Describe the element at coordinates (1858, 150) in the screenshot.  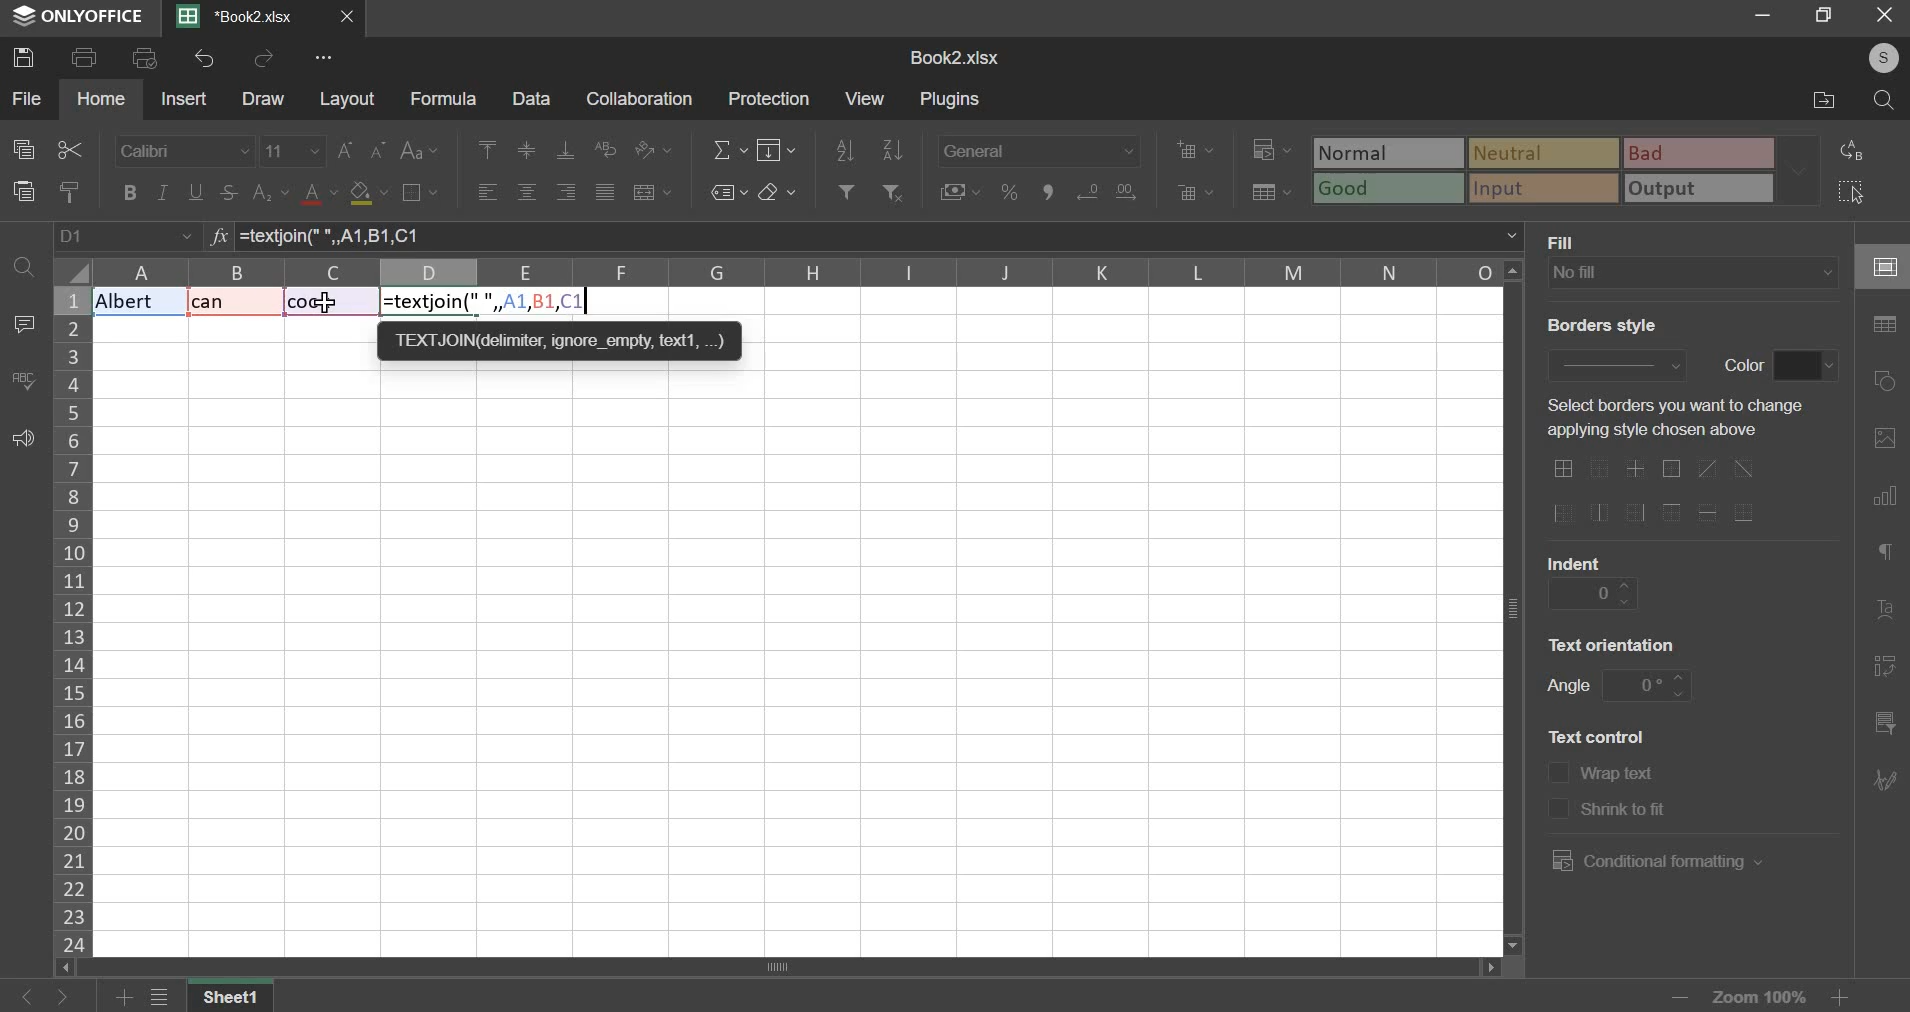
I see `replace` at that location.